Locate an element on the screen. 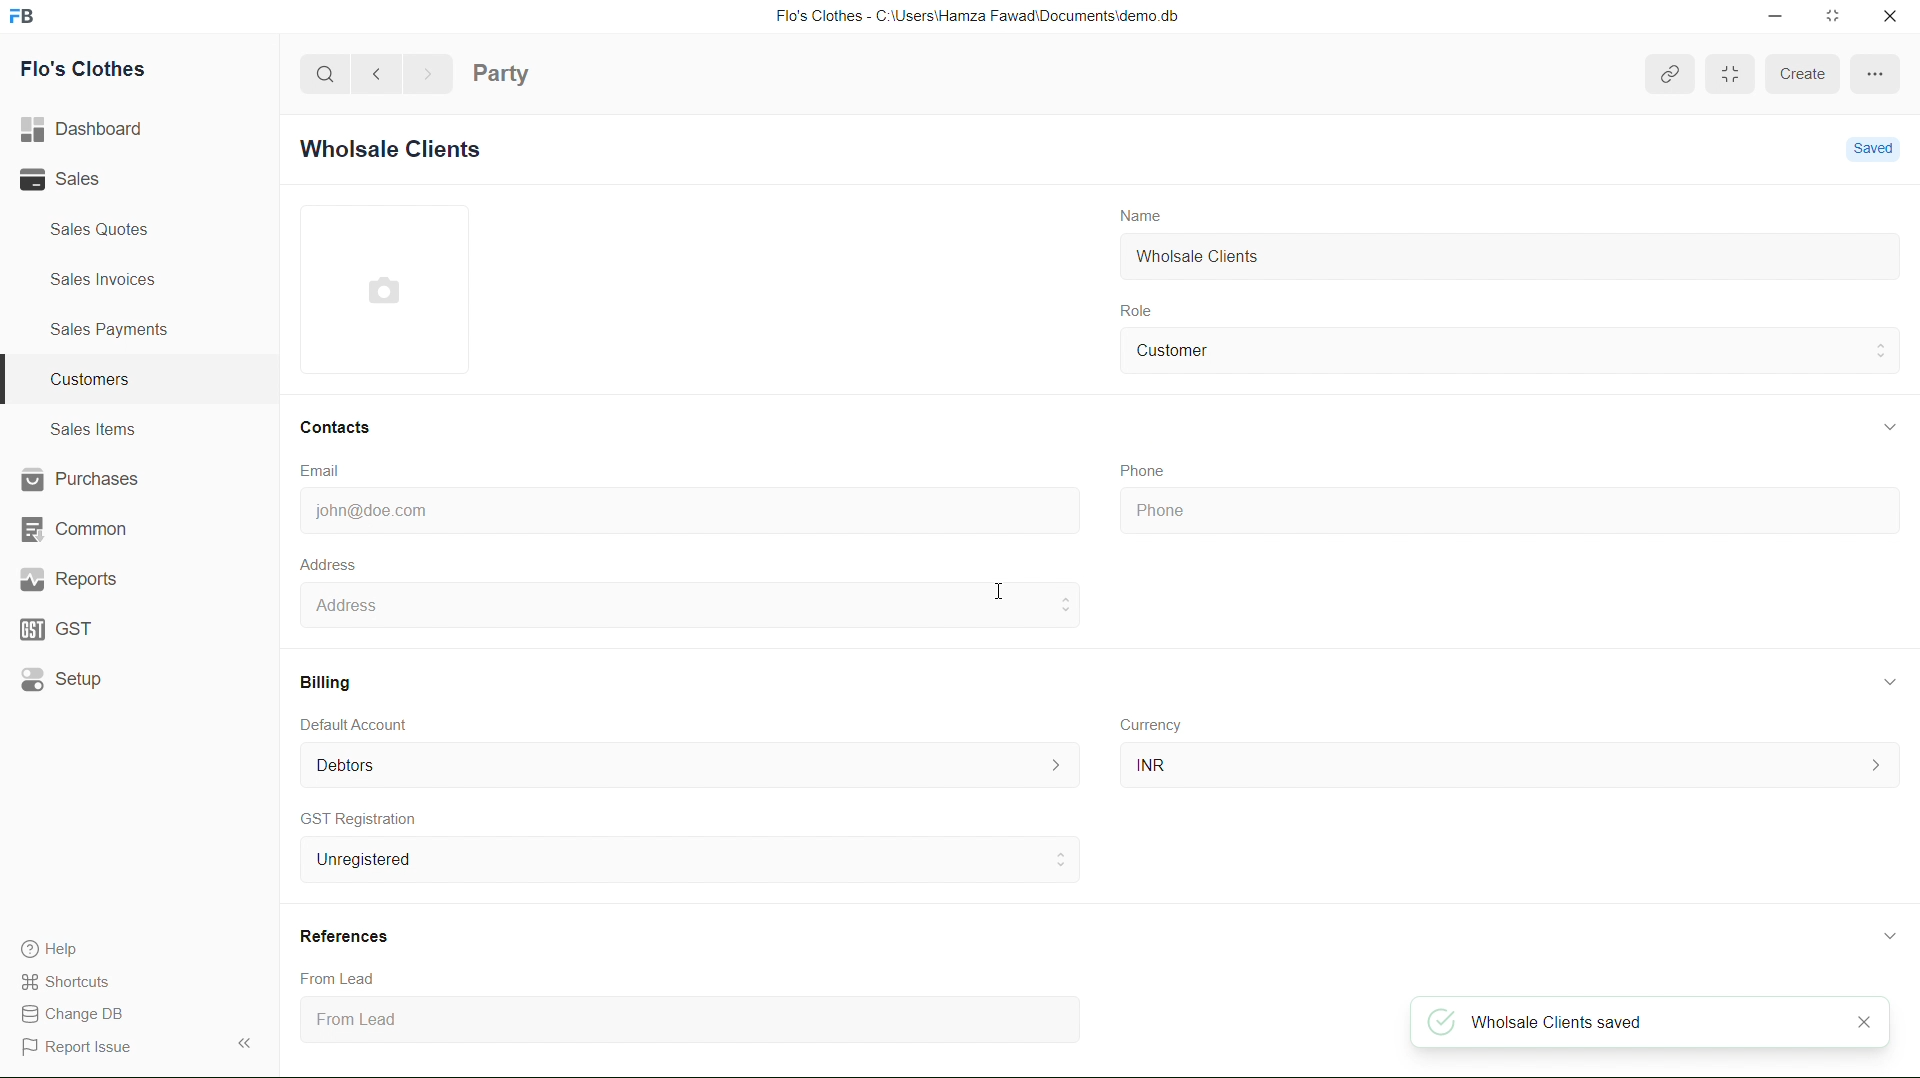 Image resolution: width=1920 pixels, height=1078 pixels. Customer is located at coordinates (1187, 349).